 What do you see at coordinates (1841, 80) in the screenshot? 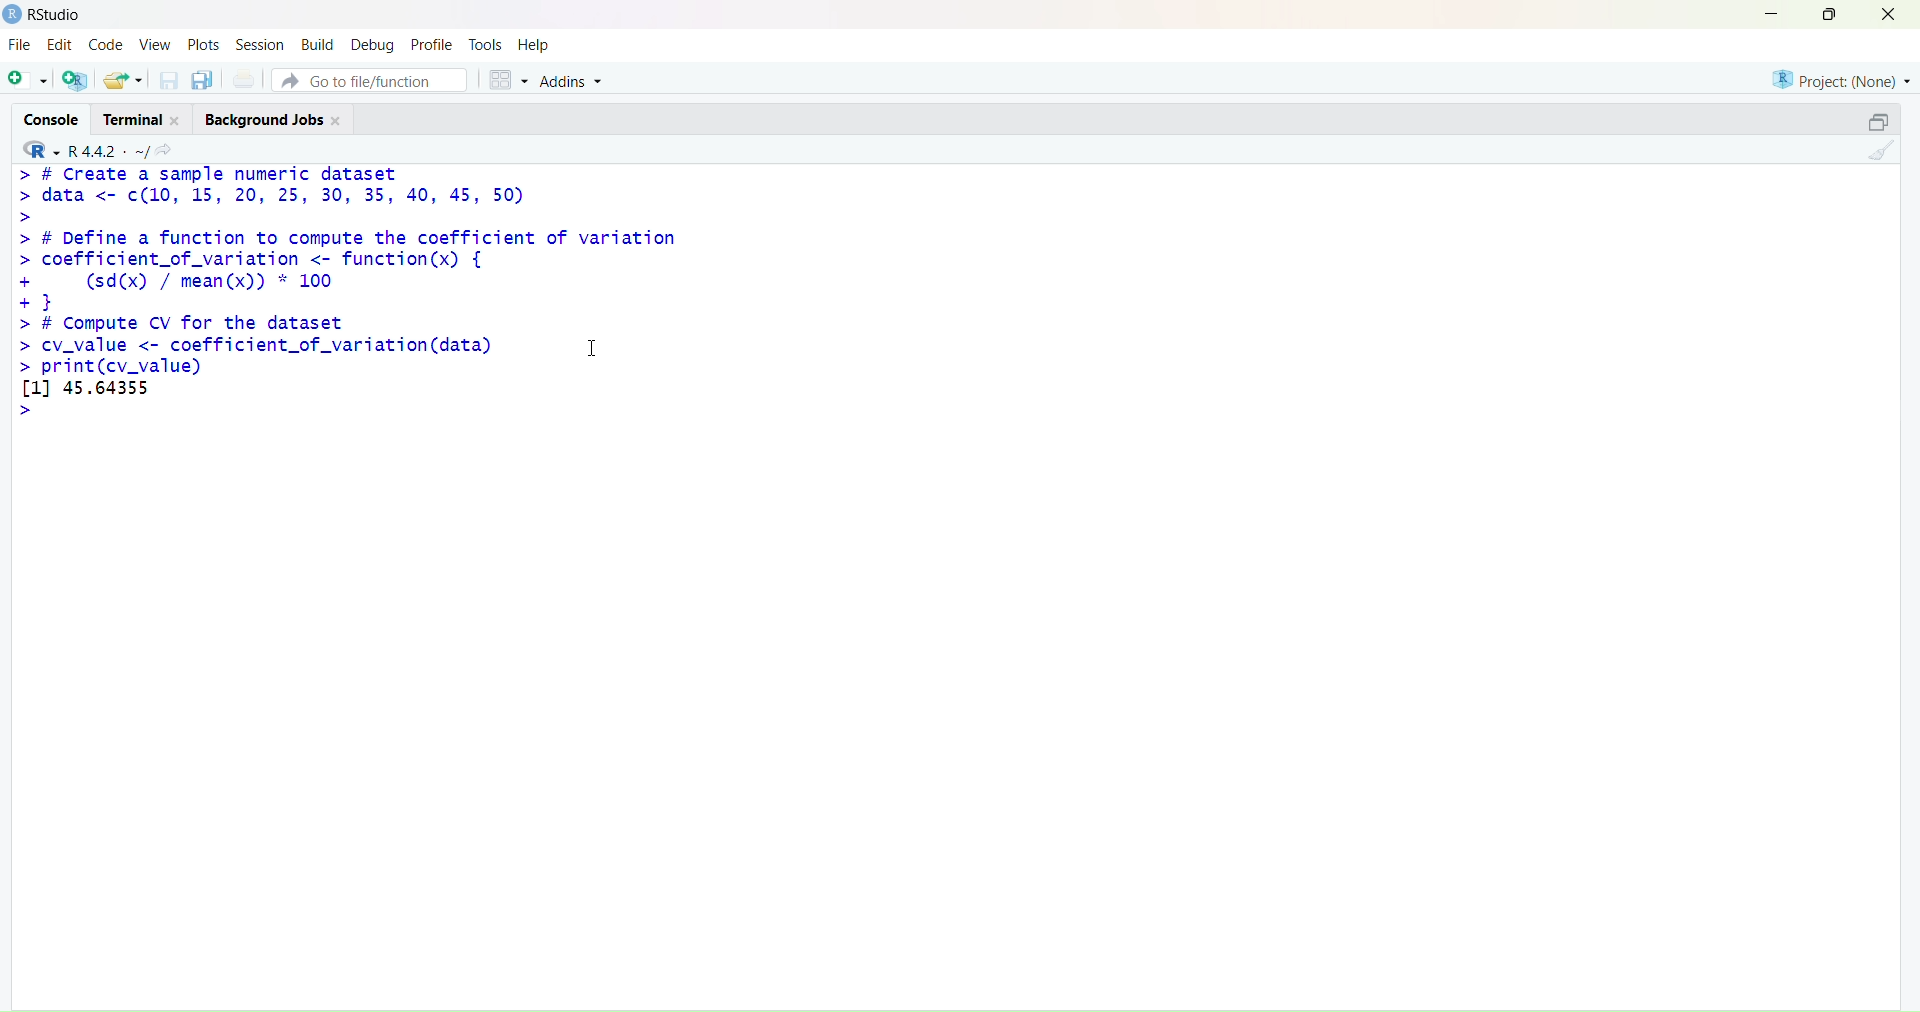
I see `project (none)` at bounding box center [1841, 80].